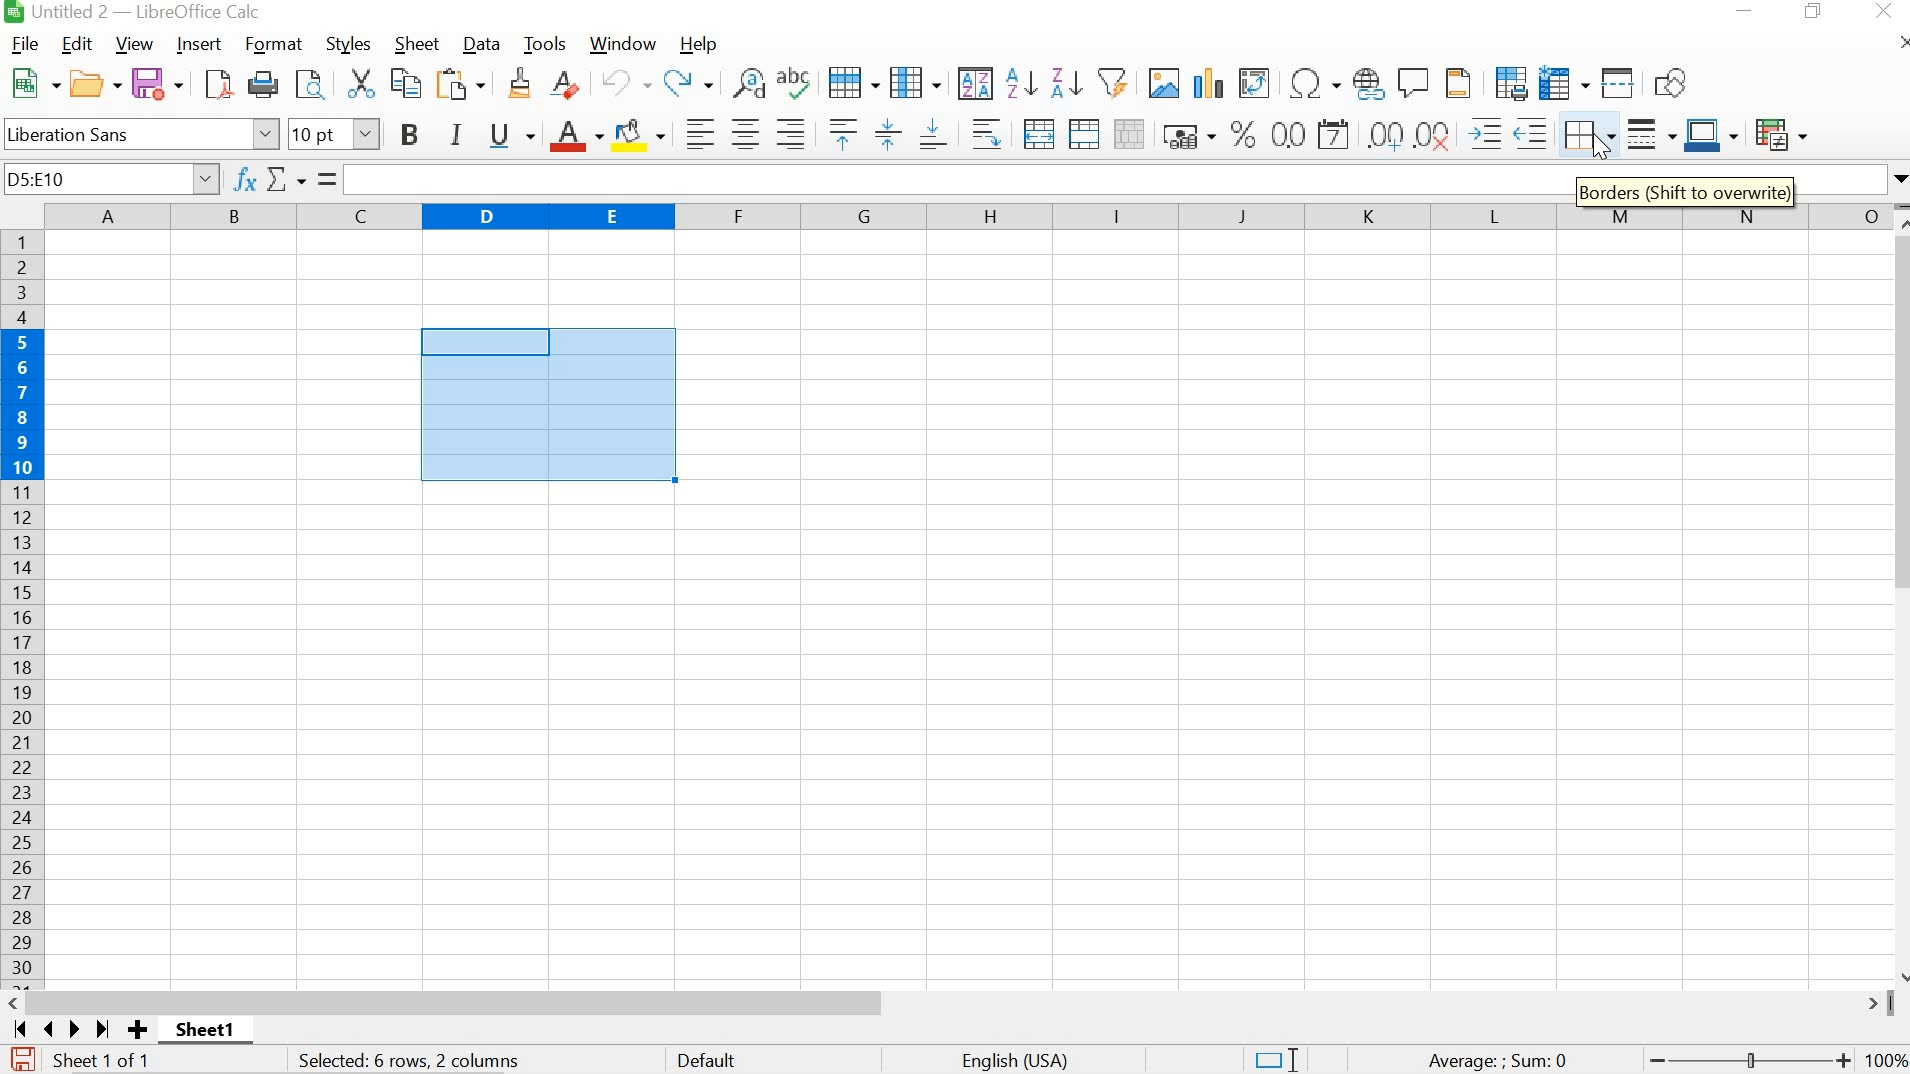 Image resolution: width=1910 pixels, height=1074 pixels. I want to click on FORMAT AS DATE, so click(1336, 133).